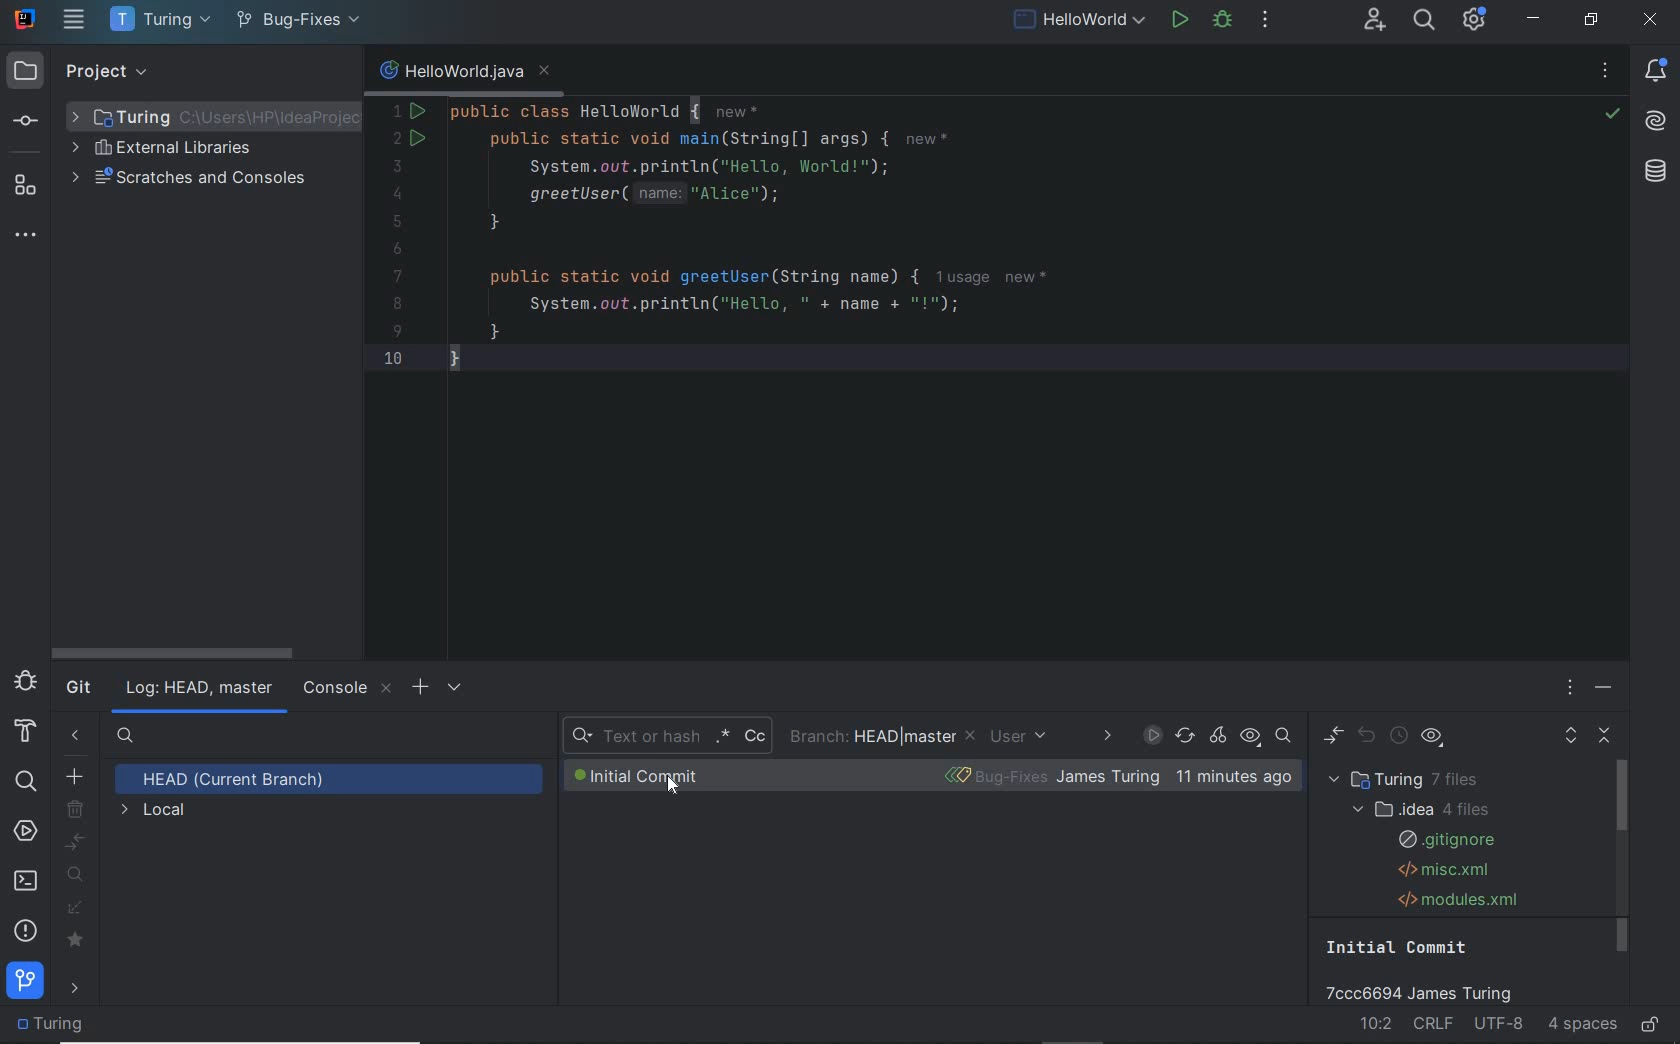 This screenshot has height=1044, width=1680. I want to click on search, so click(24, 779).